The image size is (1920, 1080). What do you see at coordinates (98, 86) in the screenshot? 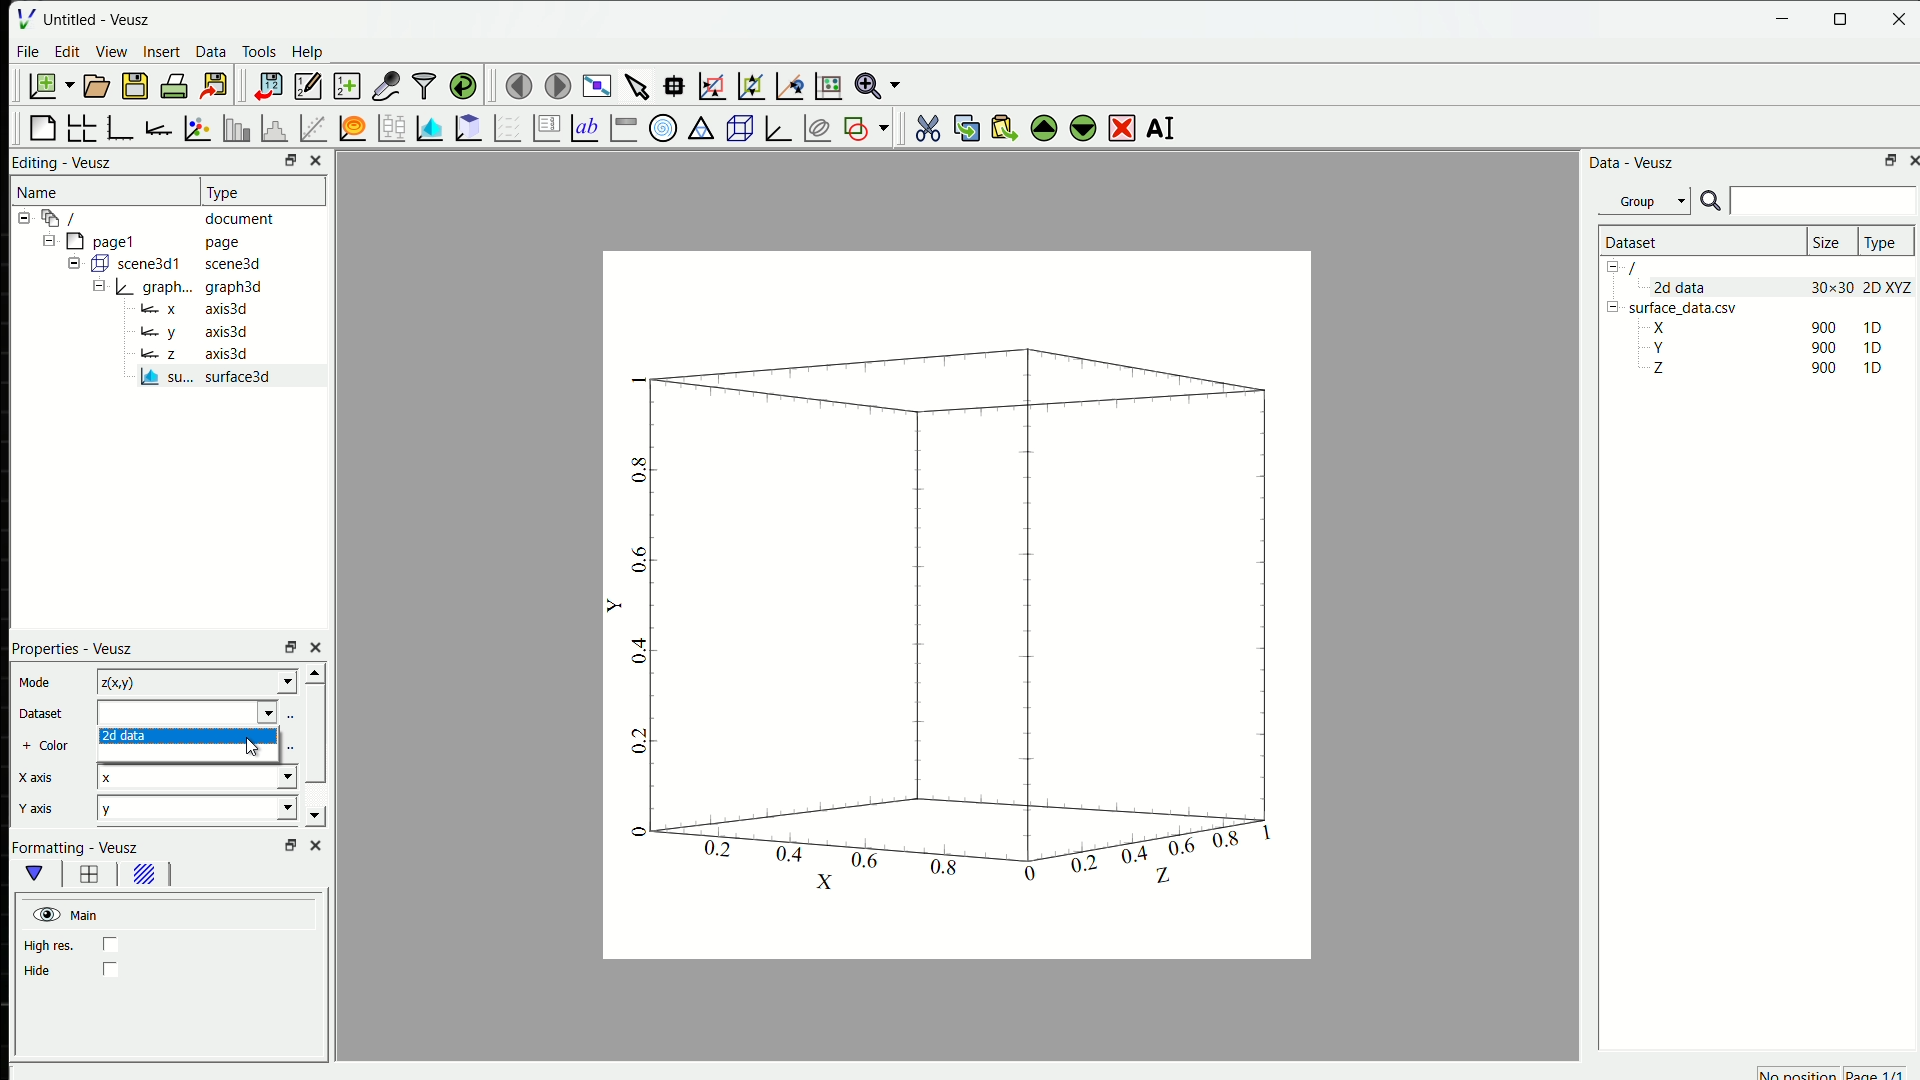
I see `open document` at bounding box center [98, 86].